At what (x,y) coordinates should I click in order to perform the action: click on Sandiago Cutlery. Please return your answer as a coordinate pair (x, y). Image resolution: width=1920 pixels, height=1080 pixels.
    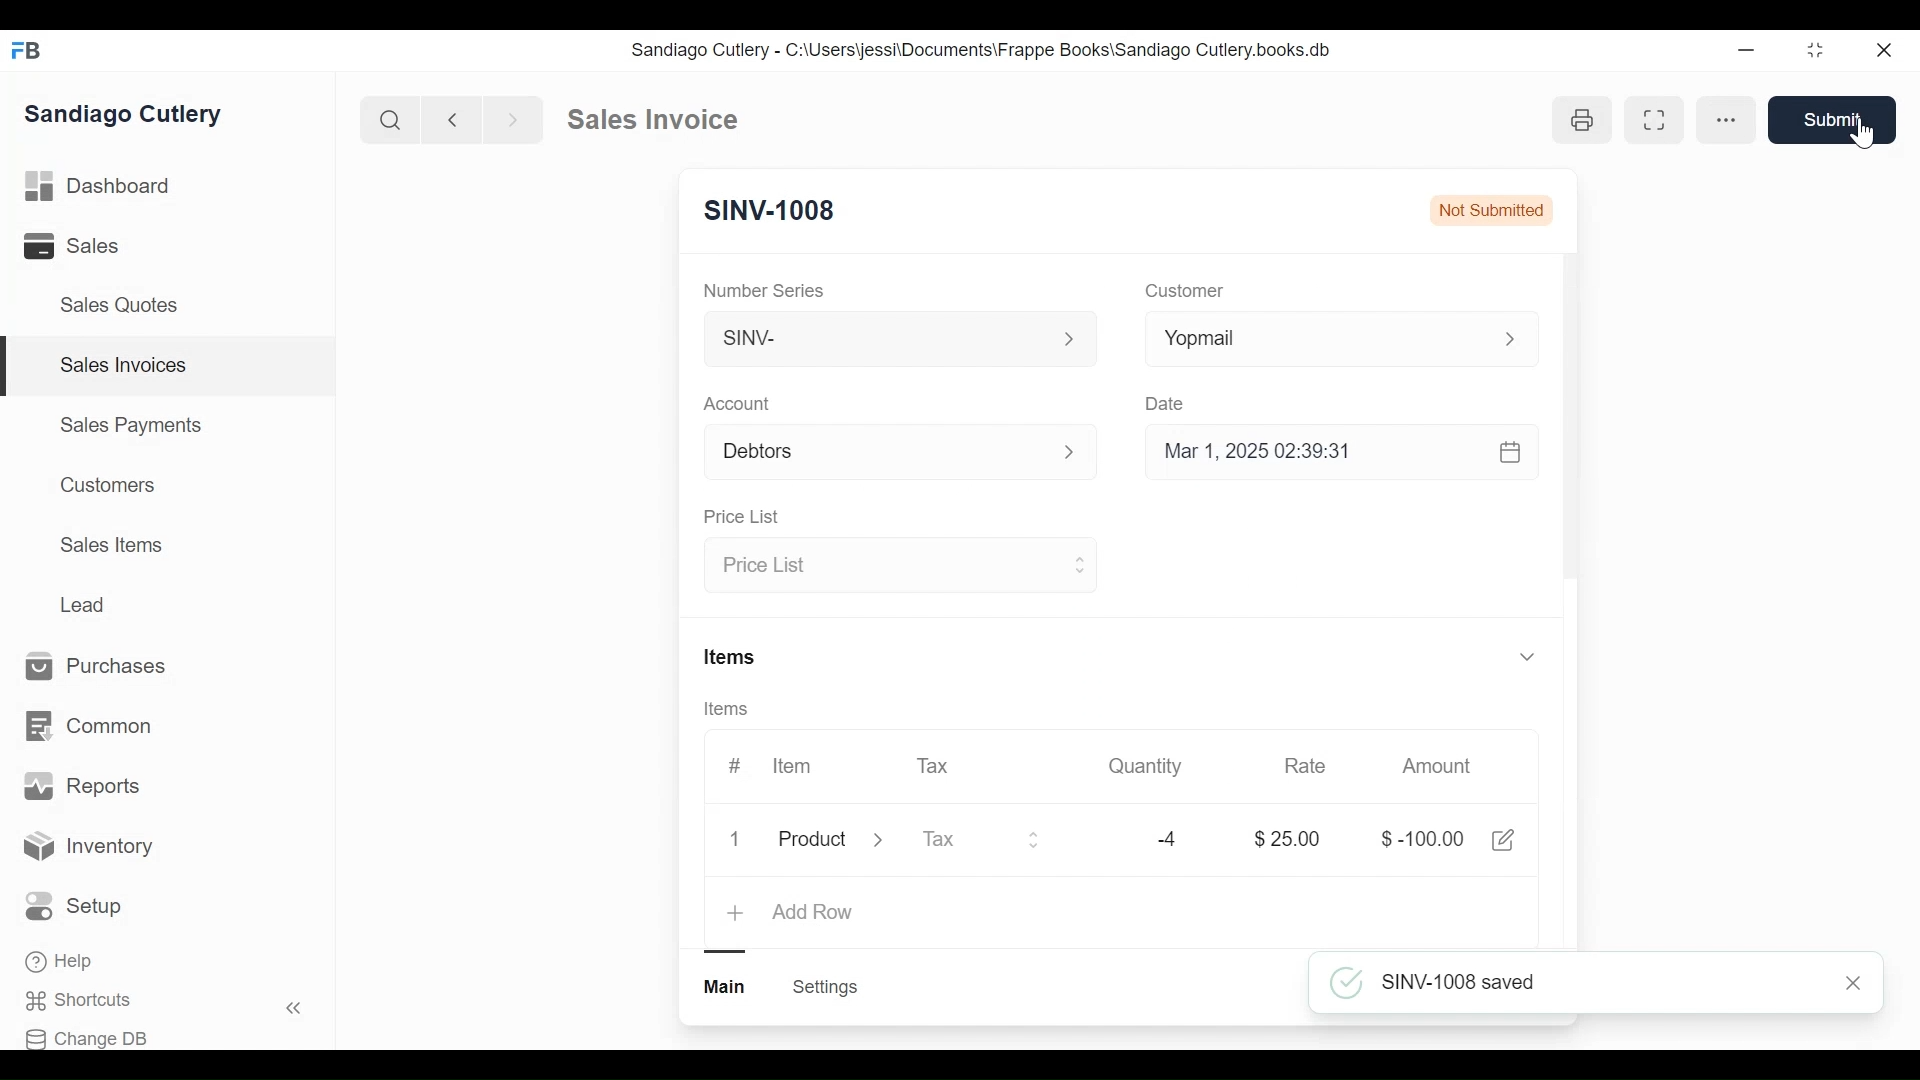
    Looking at the image, I should click on (124, 112).